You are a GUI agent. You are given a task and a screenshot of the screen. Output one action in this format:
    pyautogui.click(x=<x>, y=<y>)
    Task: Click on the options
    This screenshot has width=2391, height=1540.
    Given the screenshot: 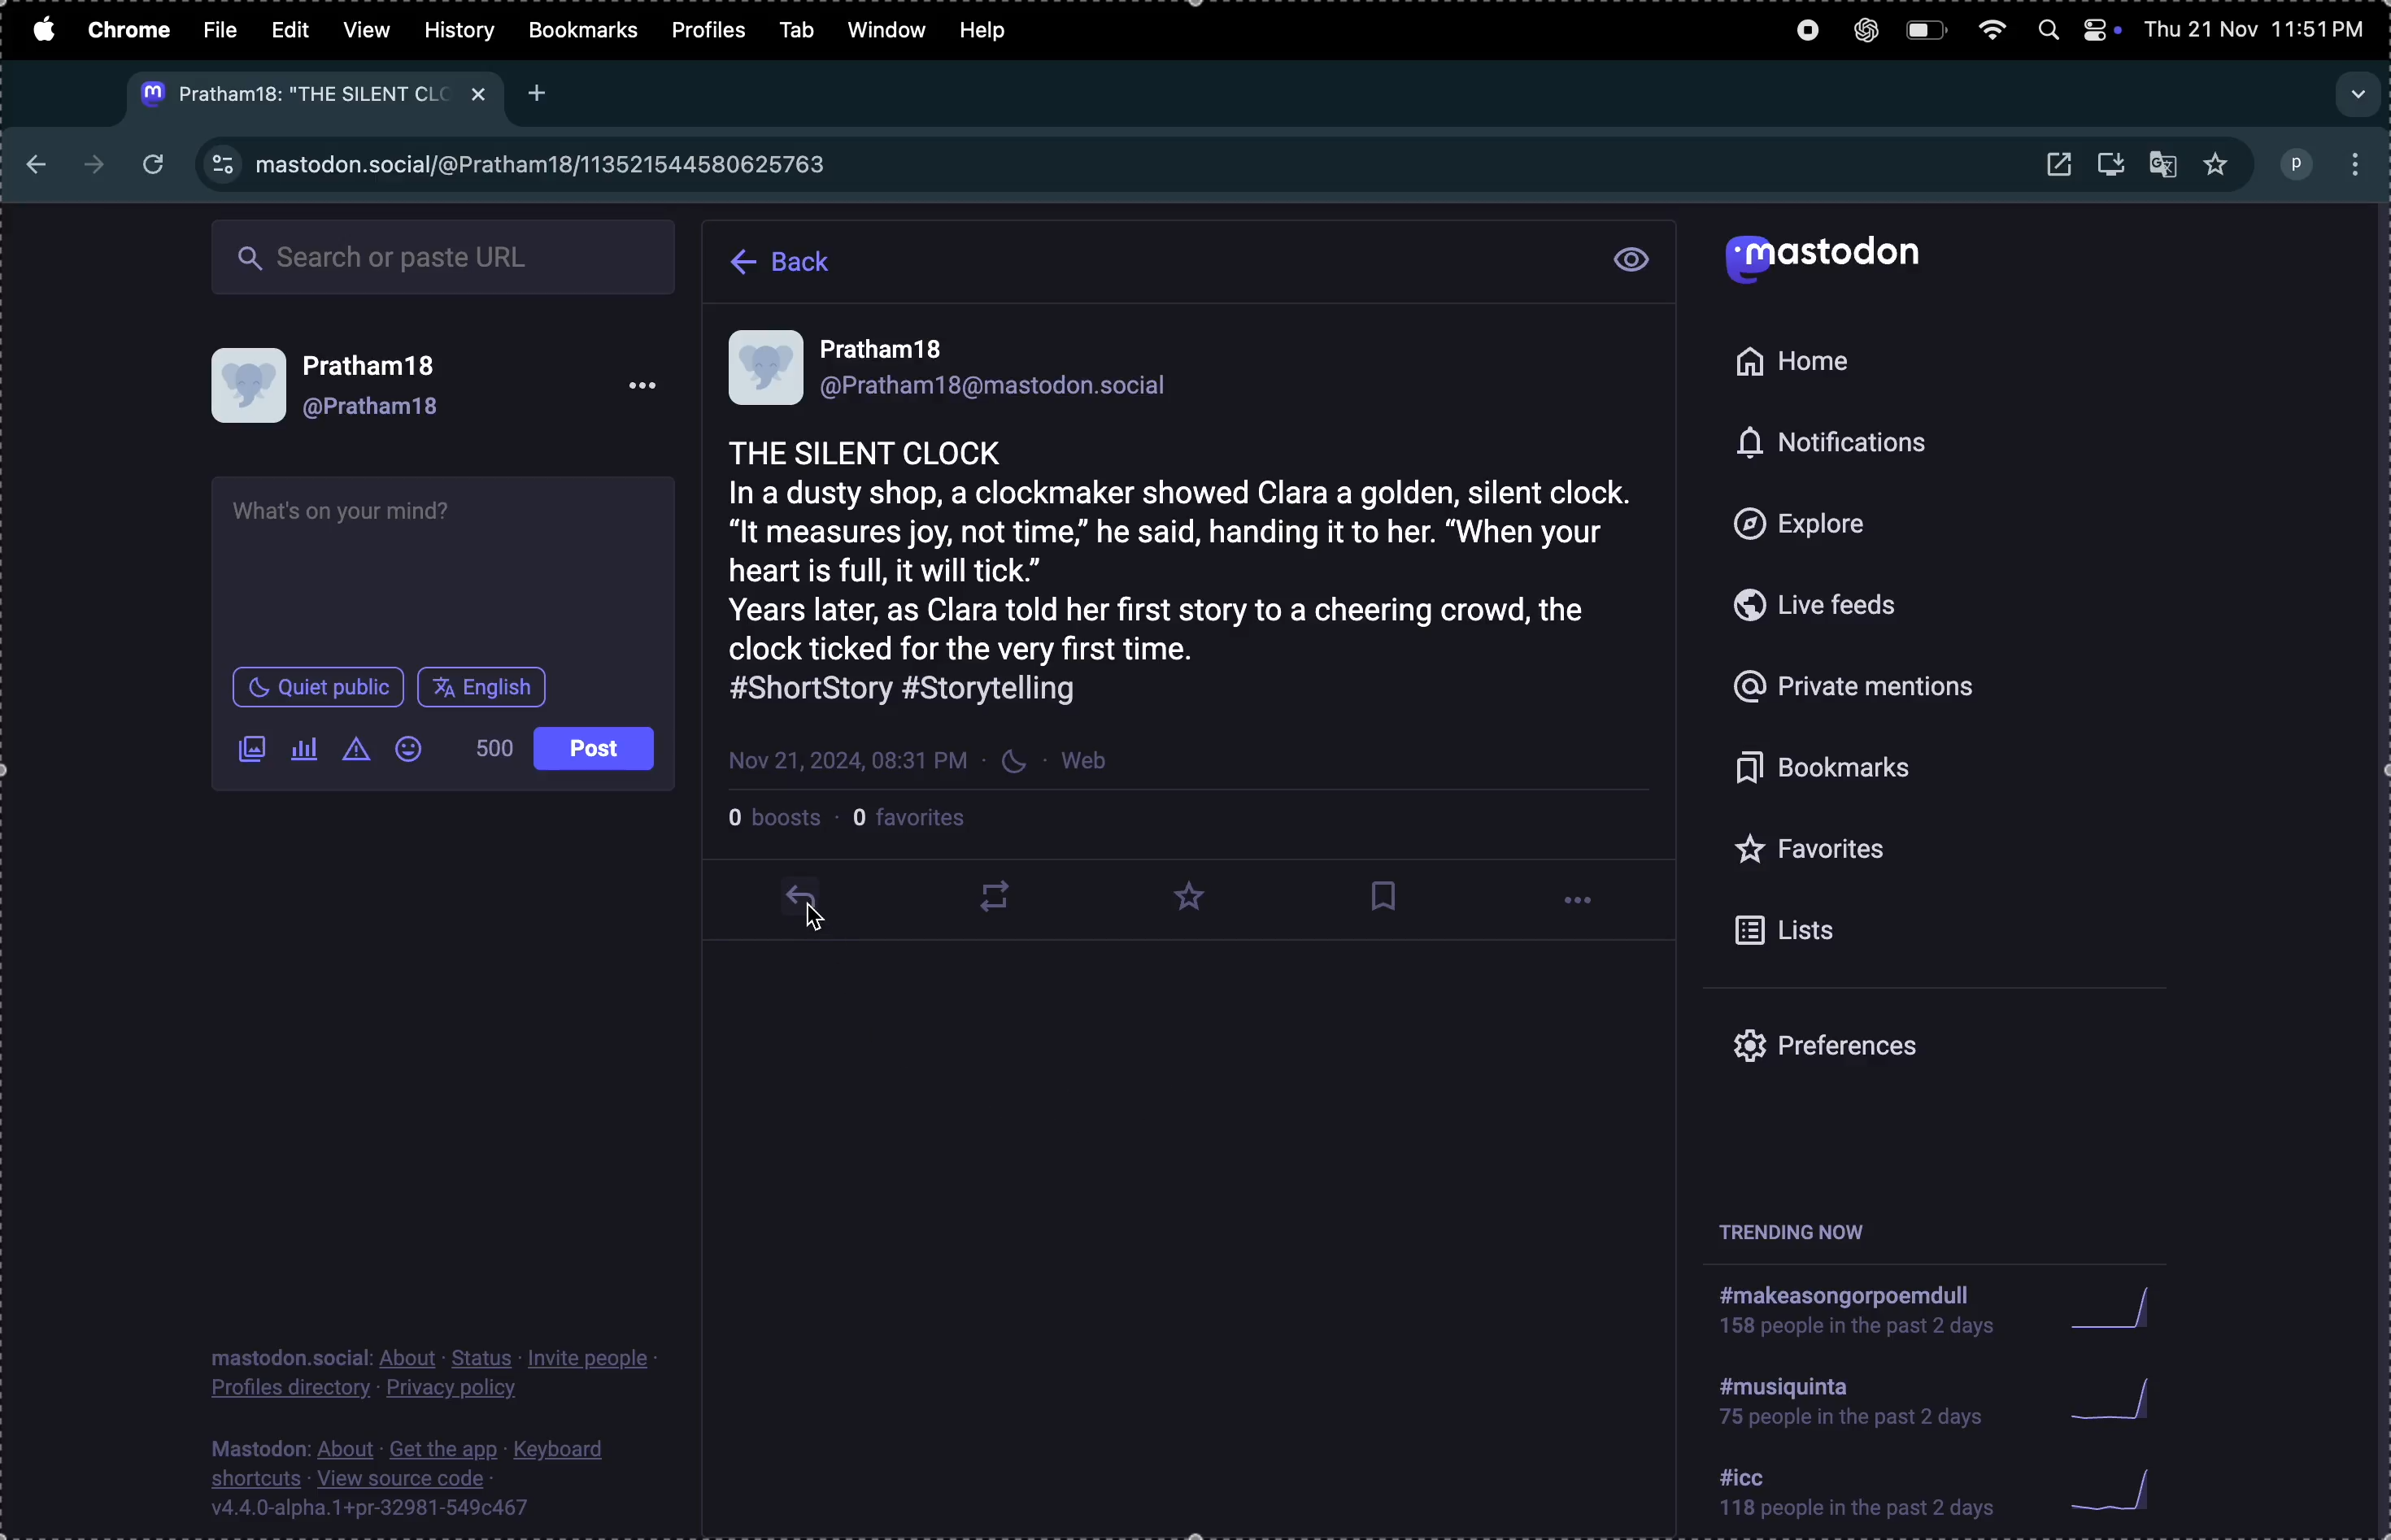 What is the action you would take?
    pyautogui.click(x=2357, y=164)
    